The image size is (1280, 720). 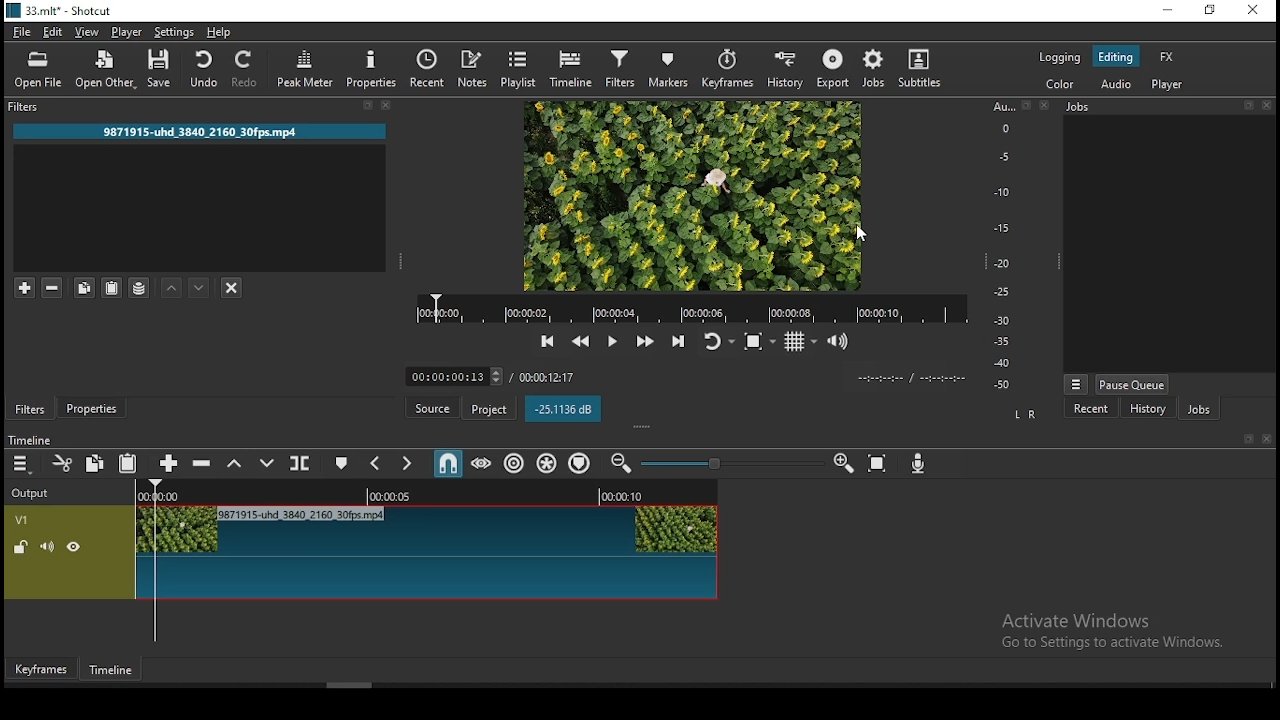 I want to click on audio, so click(x=1116, y=81).